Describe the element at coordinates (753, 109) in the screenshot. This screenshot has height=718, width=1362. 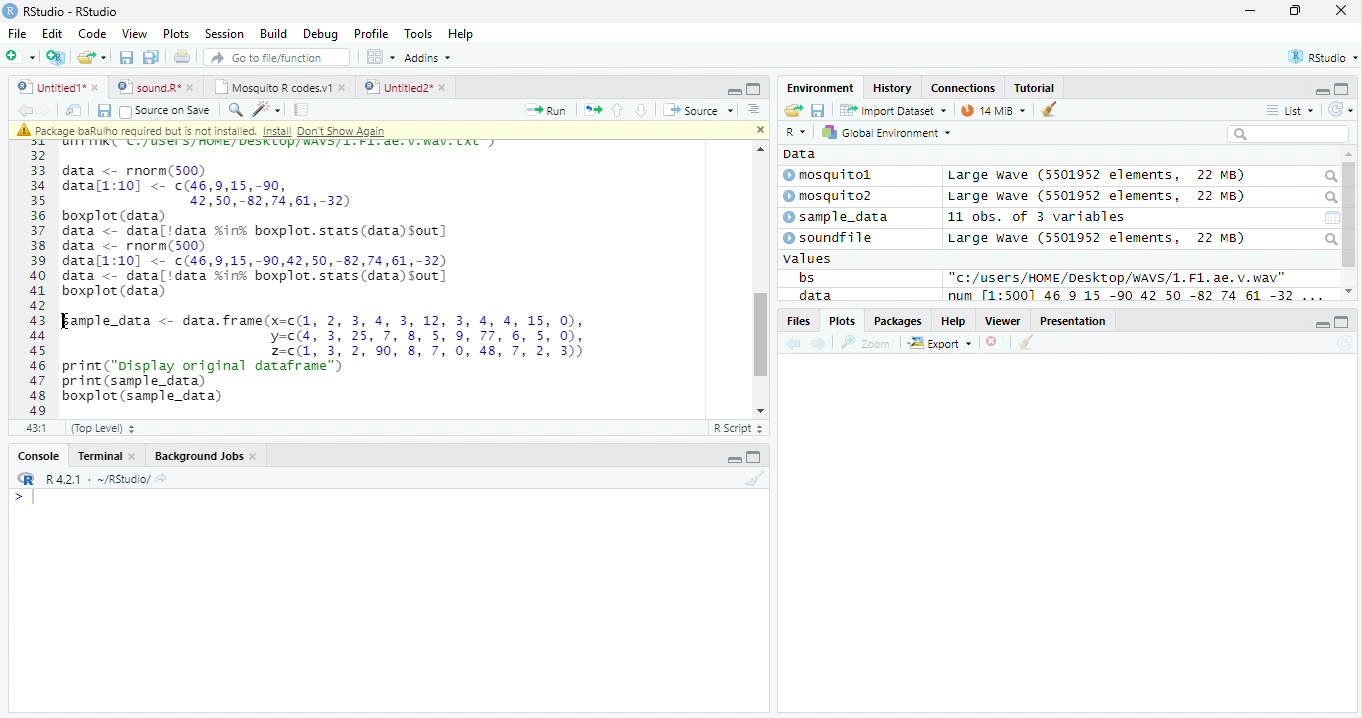
I see `Show document outline` at that location.